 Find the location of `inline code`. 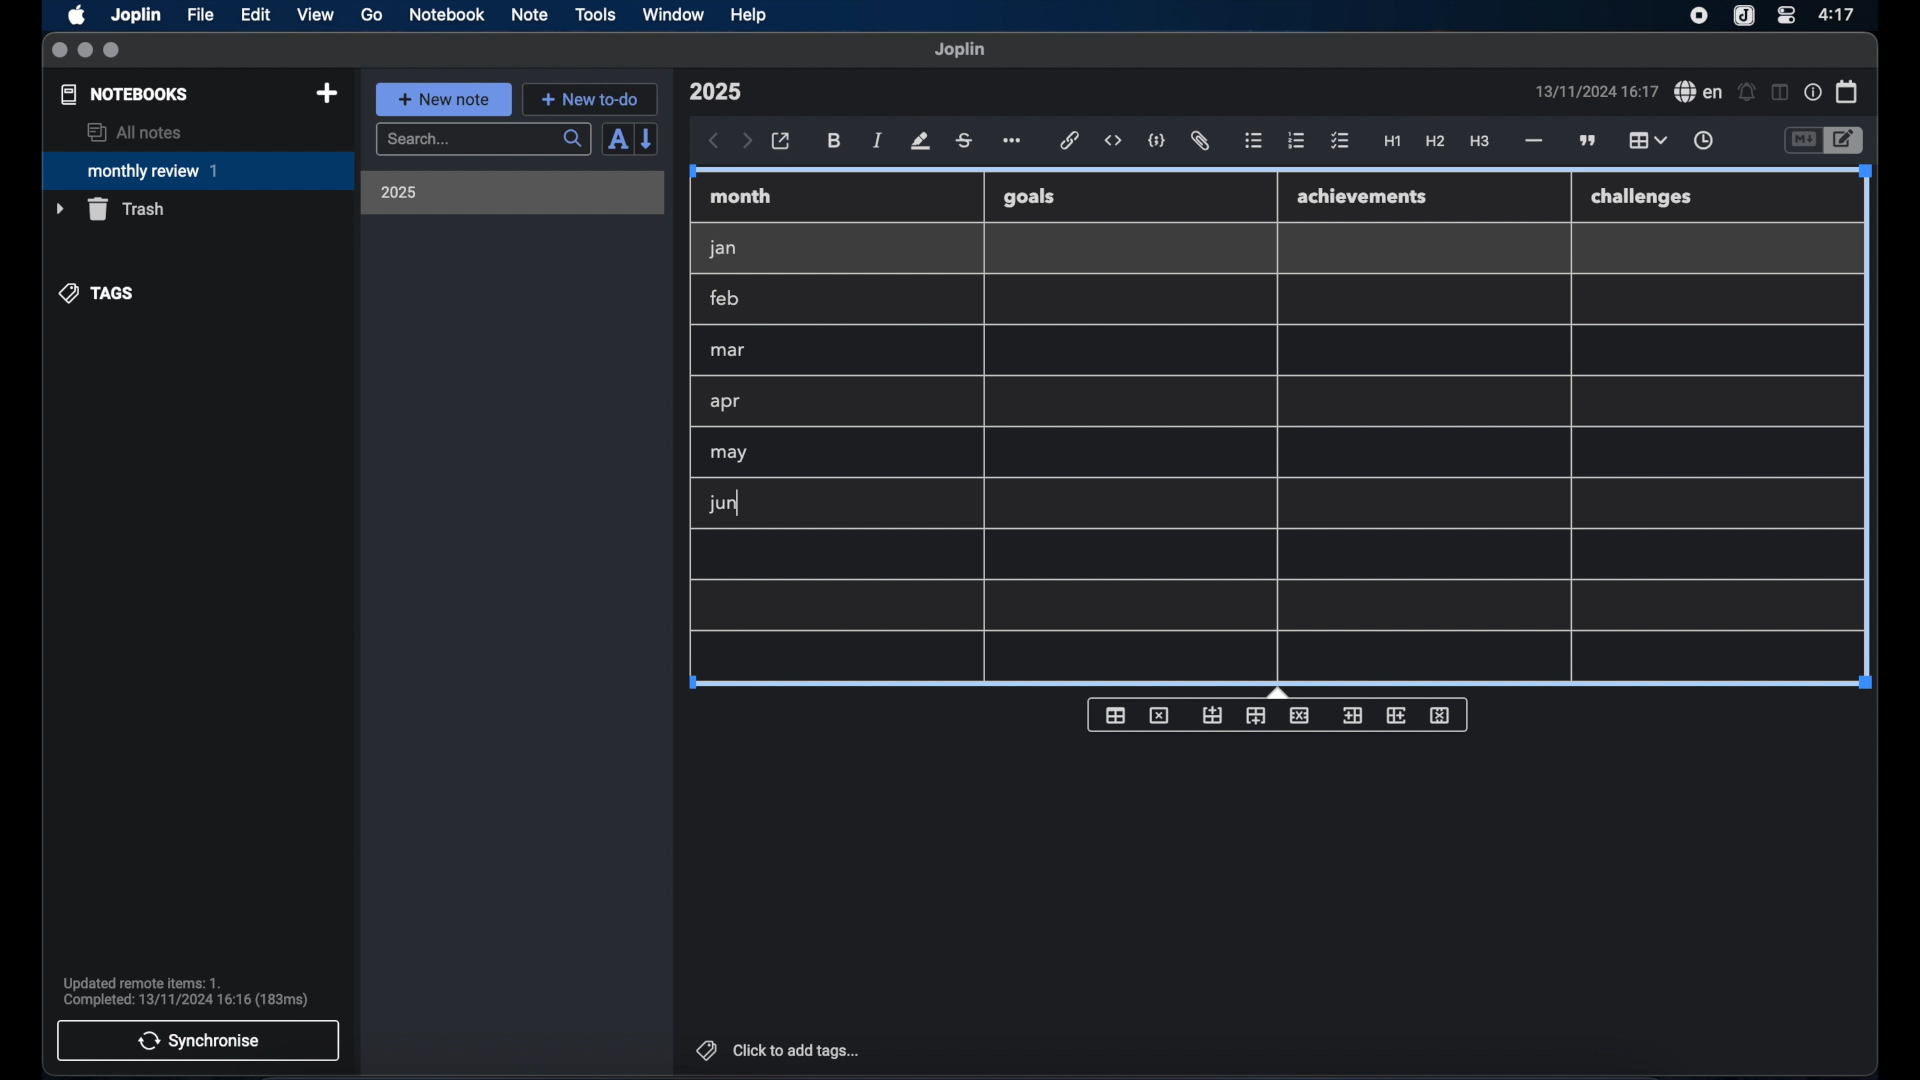

inline code is located at coordinates (1113, 141).